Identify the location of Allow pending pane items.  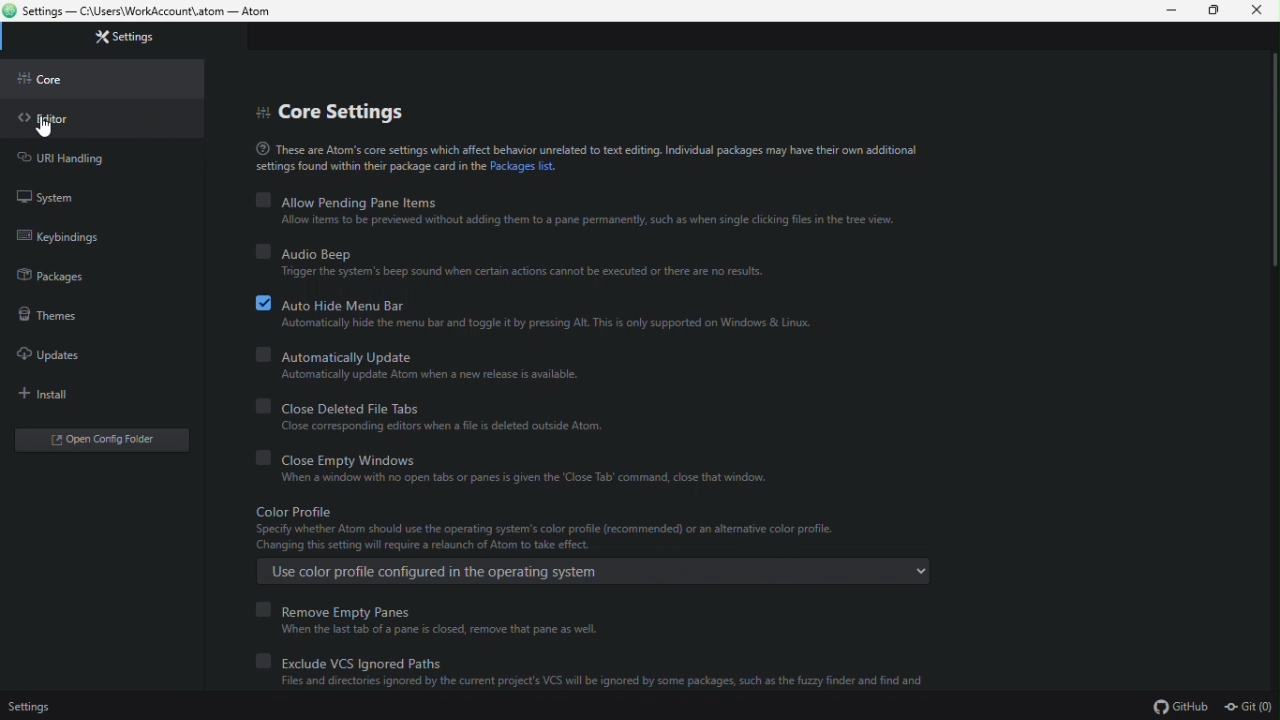
(587, 200).